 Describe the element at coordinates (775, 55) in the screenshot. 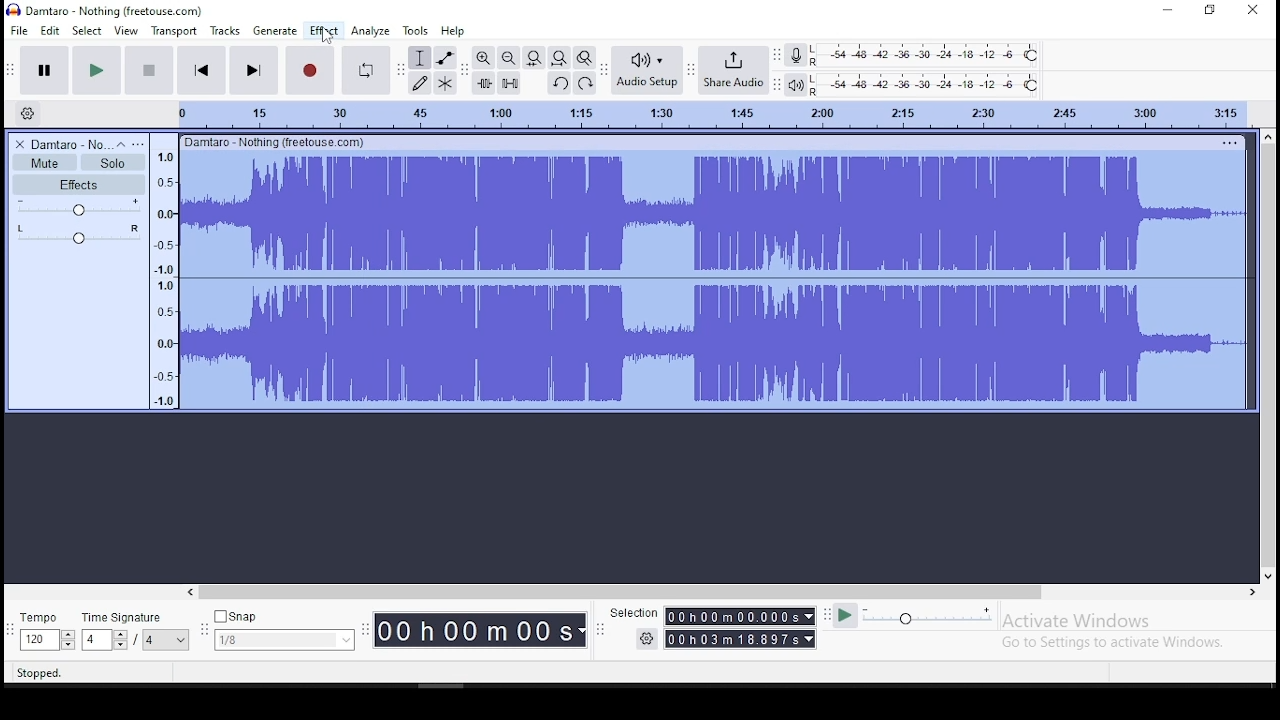

I see `` at that location.